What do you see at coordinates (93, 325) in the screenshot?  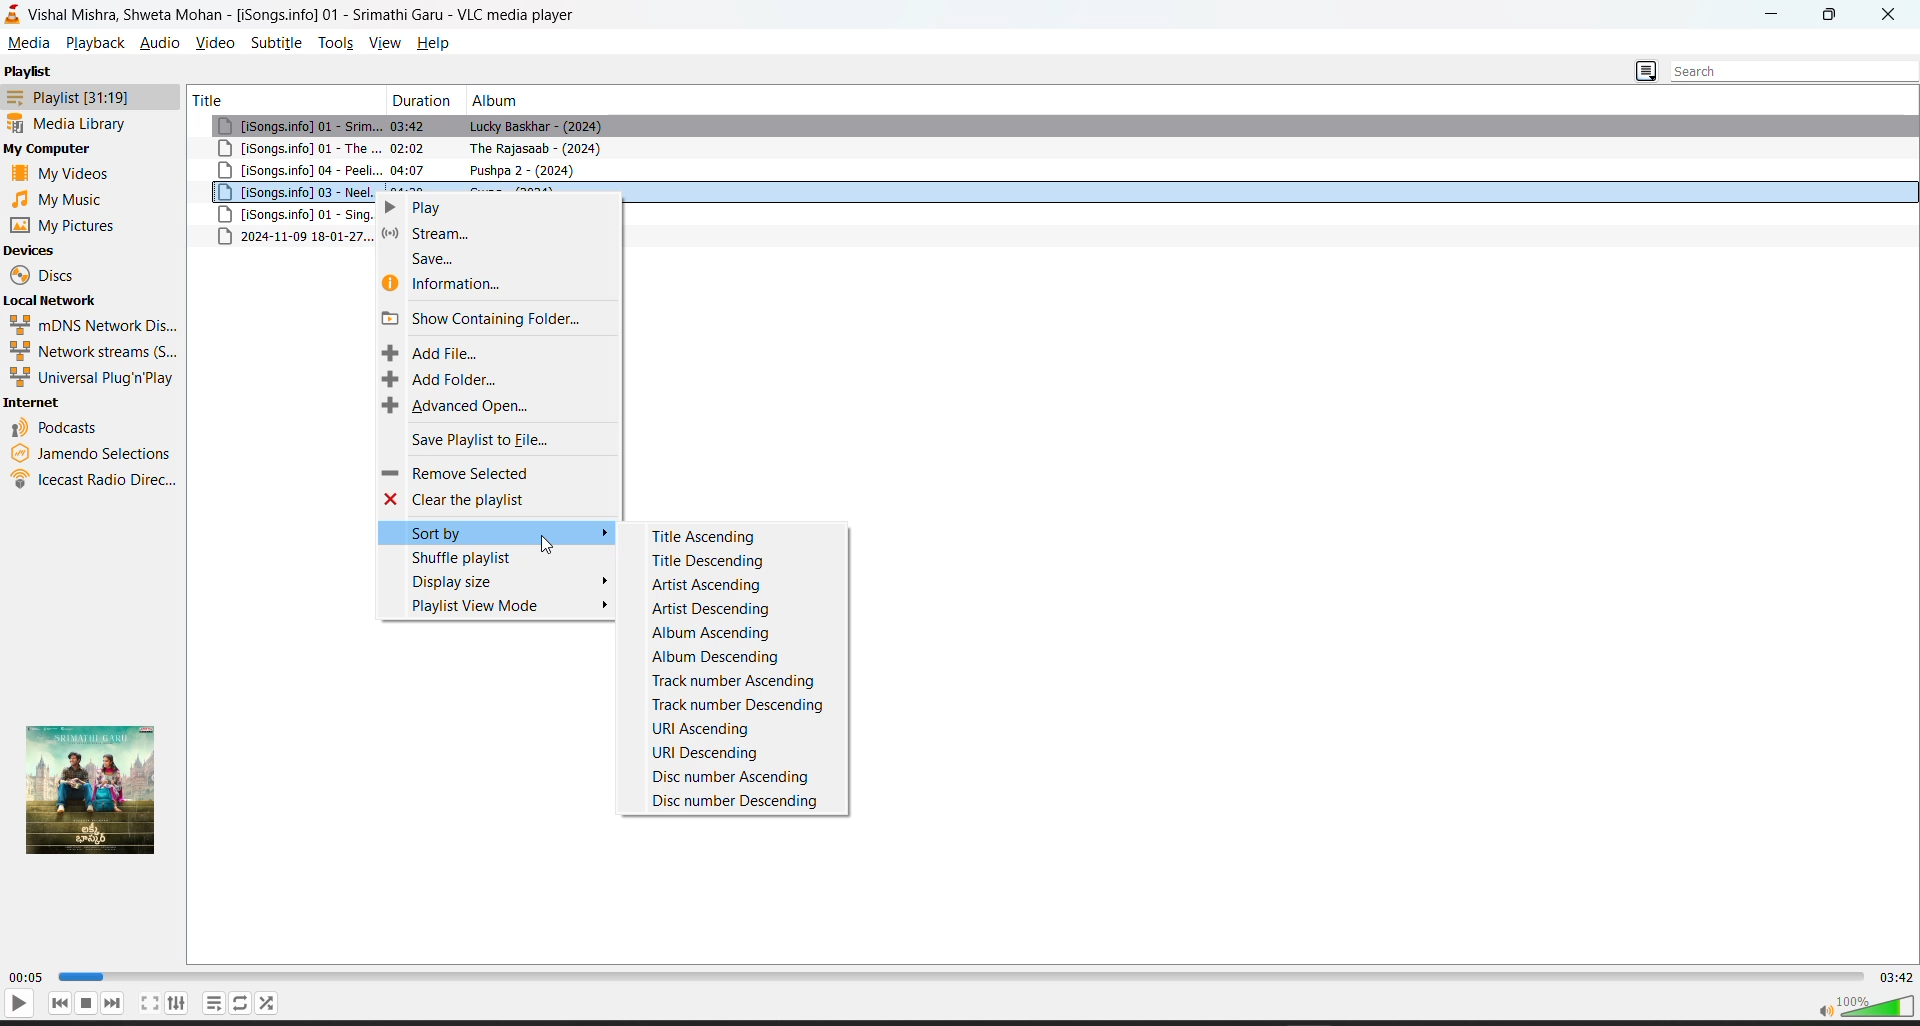 I see `mdns network` at bounding box center [93, 325].